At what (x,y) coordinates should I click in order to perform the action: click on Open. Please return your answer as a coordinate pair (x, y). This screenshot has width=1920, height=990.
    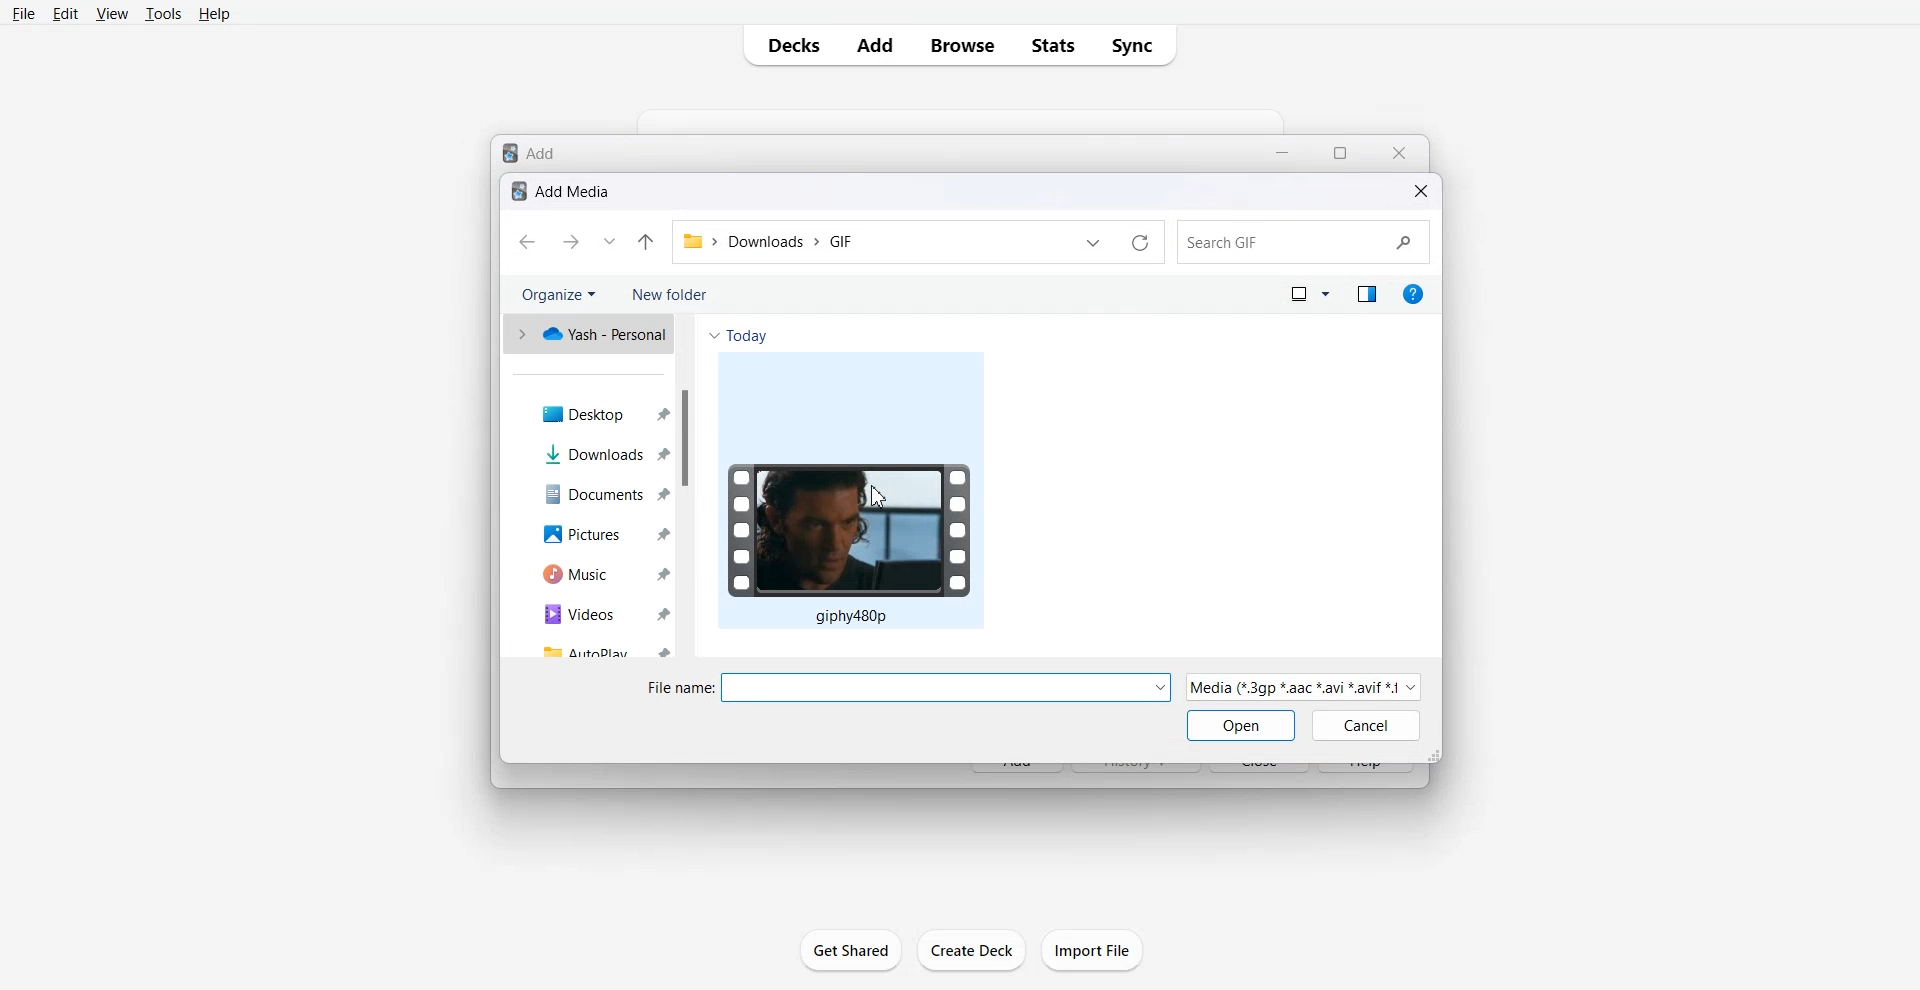
    Looking at the image, I should click on (1240, 725).